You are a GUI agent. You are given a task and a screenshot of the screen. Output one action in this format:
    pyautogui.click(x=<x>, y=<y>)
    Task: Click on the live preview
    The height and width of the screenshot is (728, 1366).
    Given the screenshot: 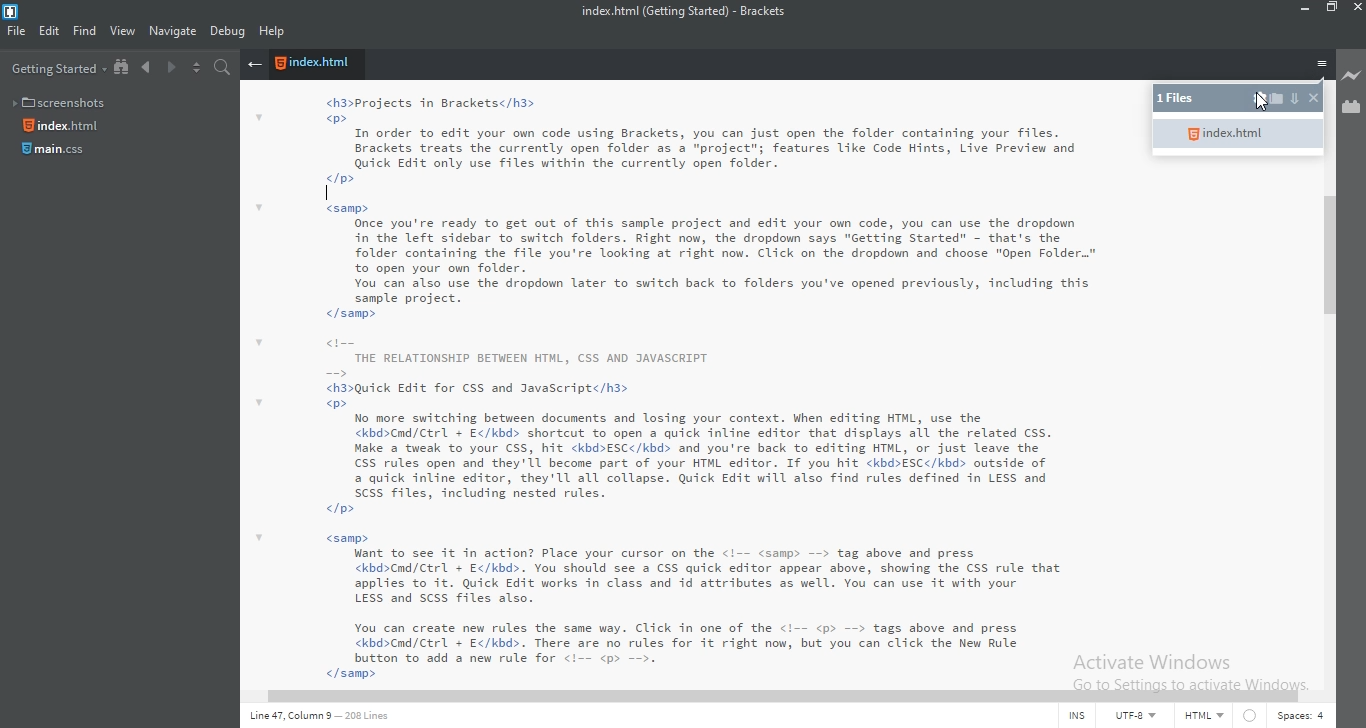 What is the action you would take?
    pyautogui.click(x=1352, y=75)
    